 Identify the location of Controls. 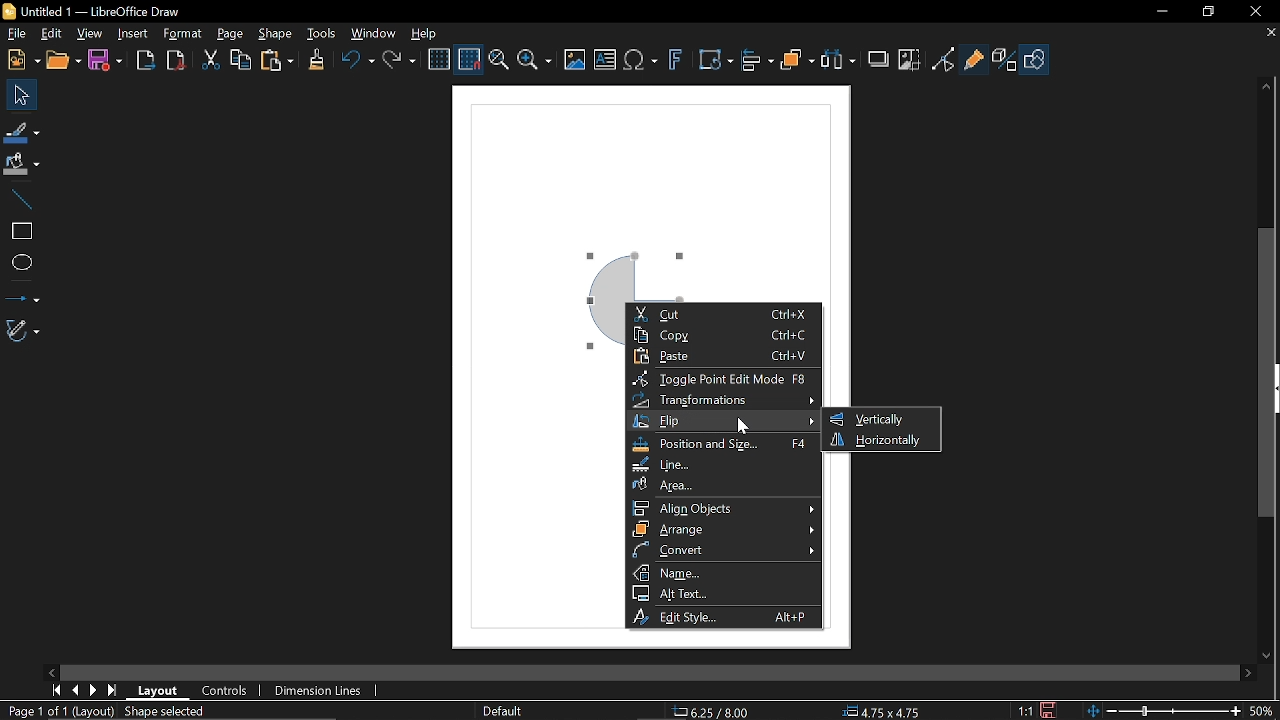
(223, 690).